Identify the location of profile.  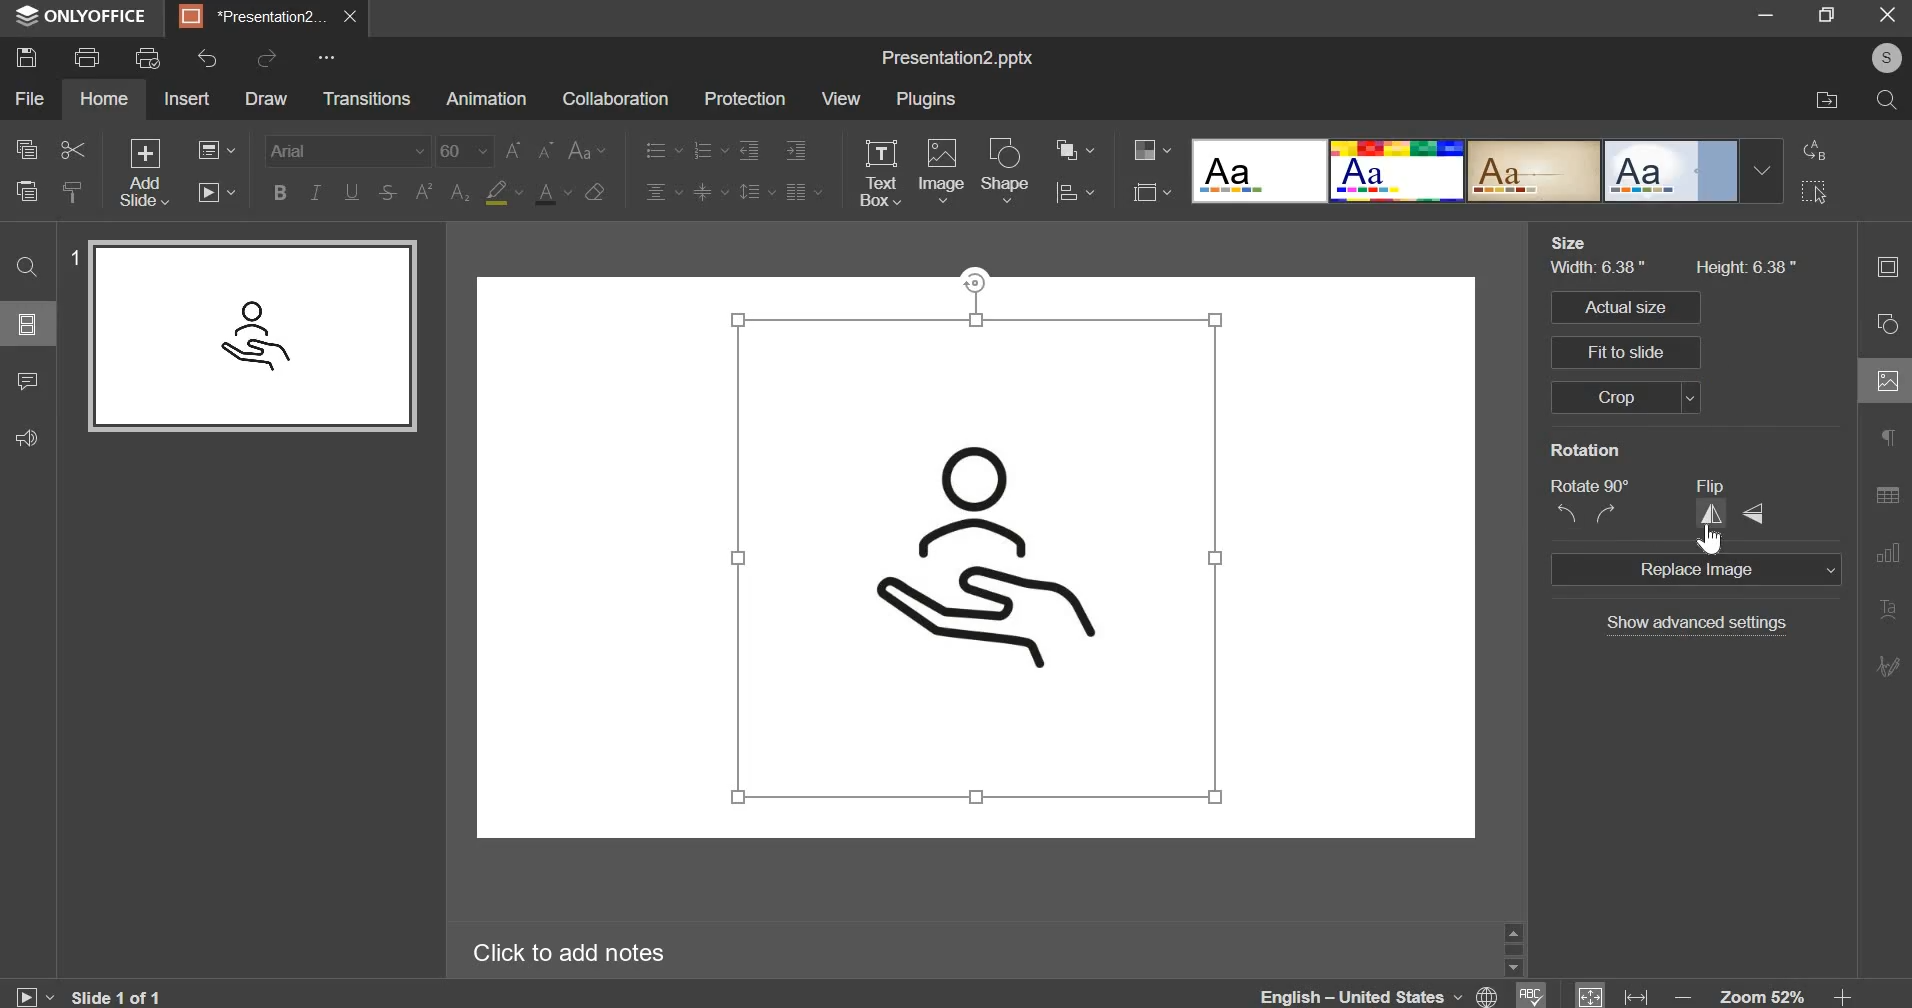
(1887, 58).